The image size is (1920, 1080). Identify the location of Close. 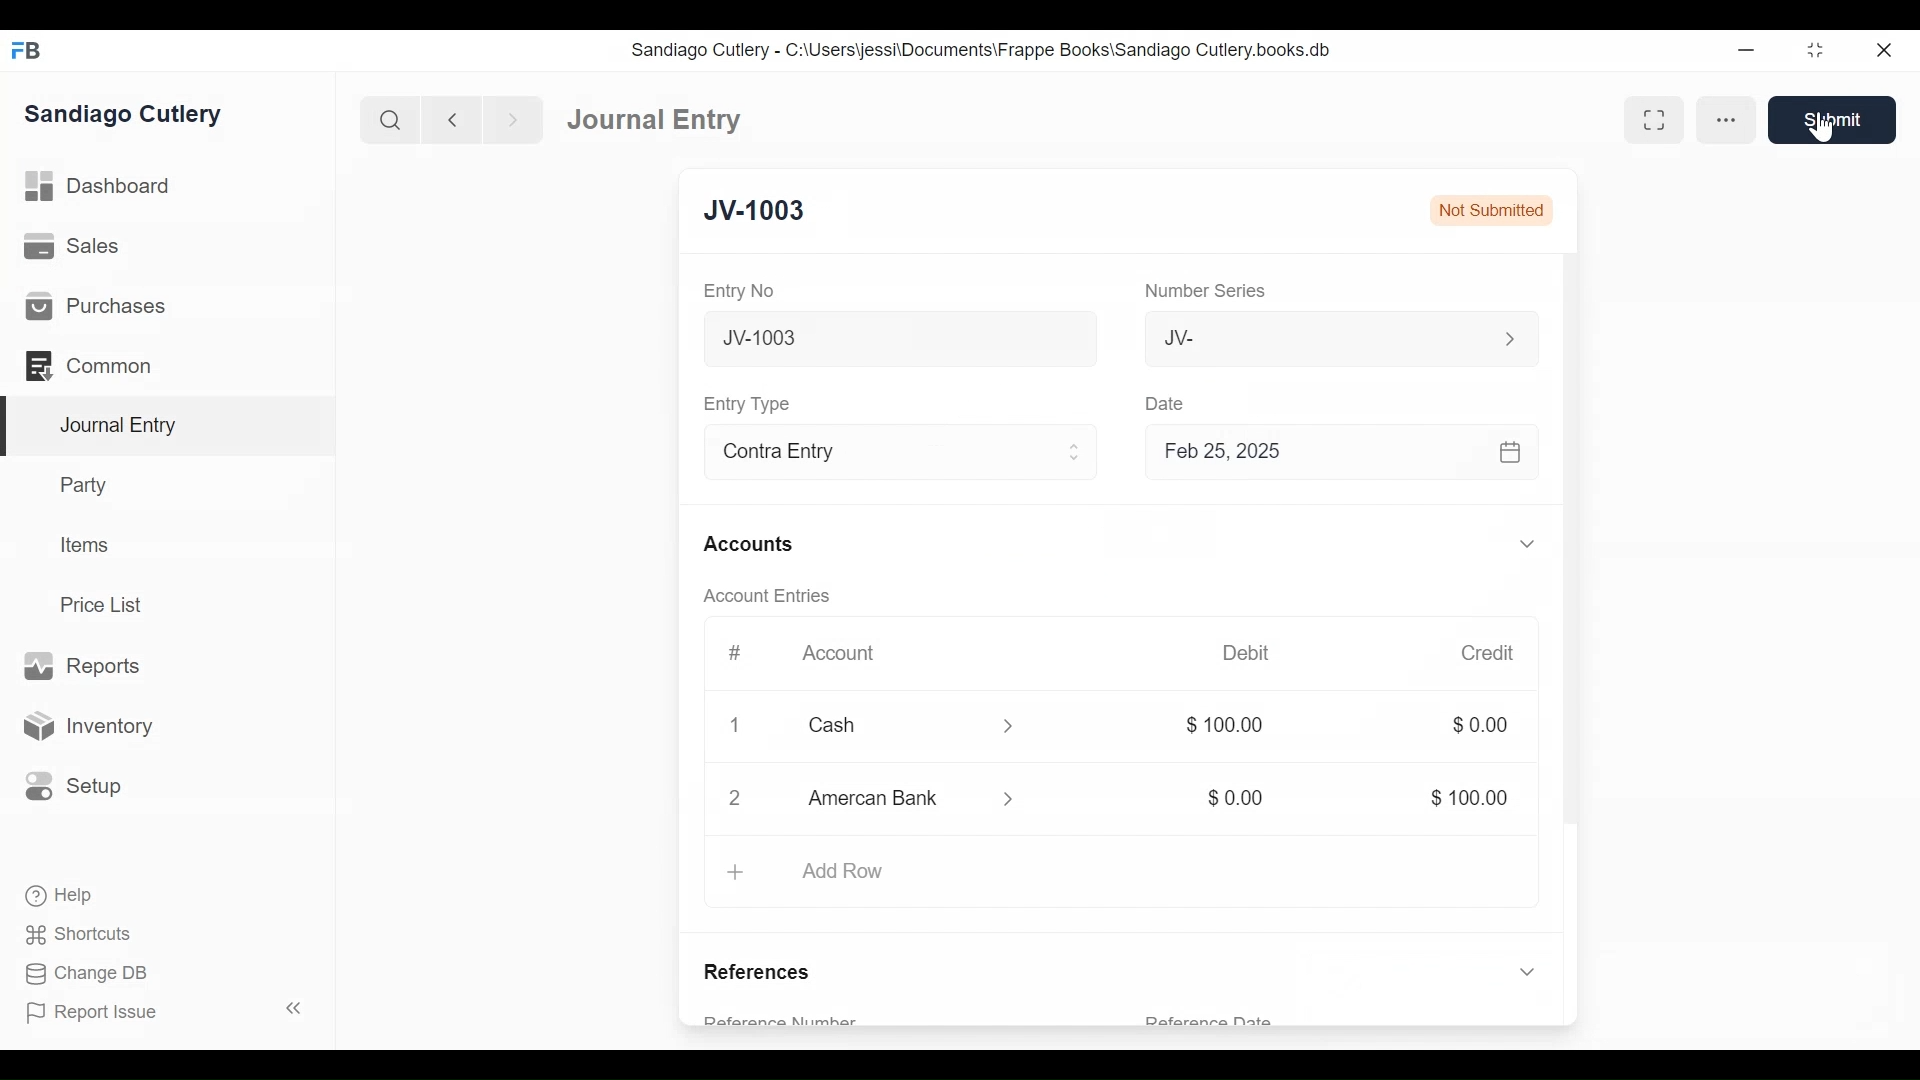
(1882, 51).